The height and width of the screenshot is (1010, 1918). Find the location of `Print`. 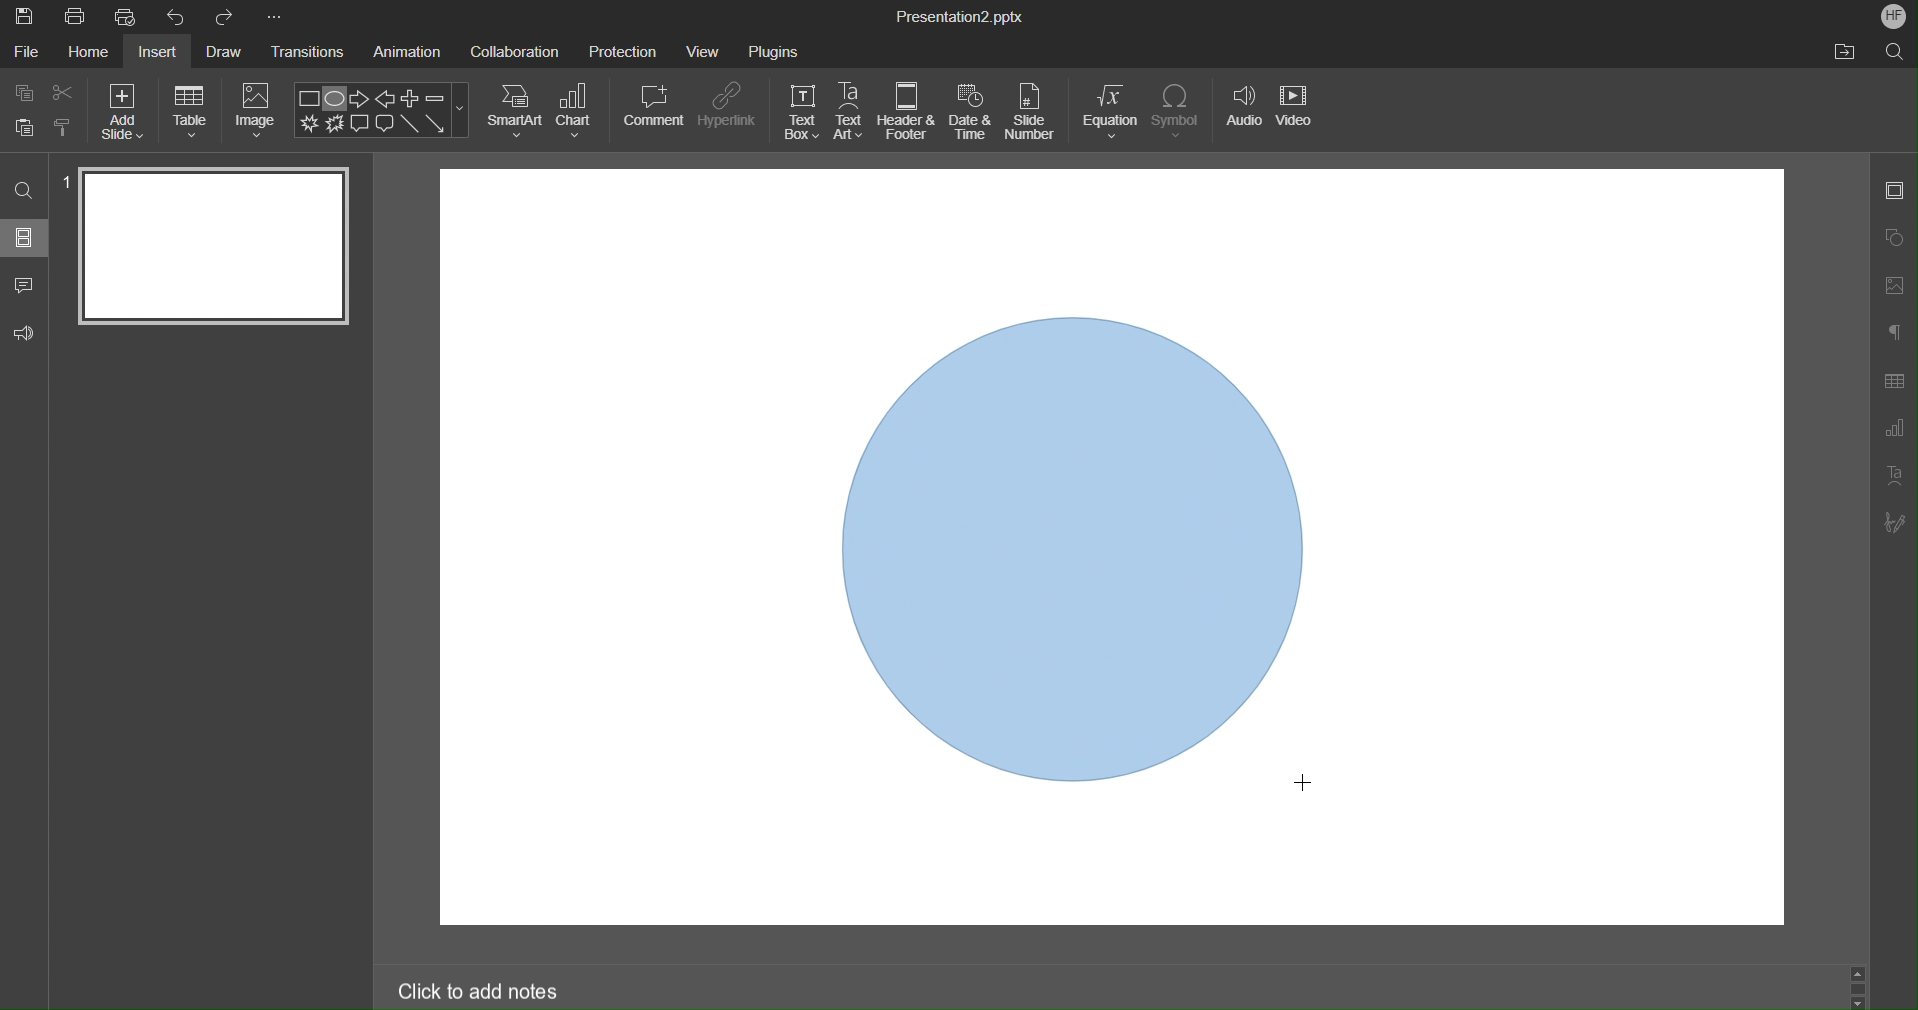

Print is located at coordinates (75, 18).